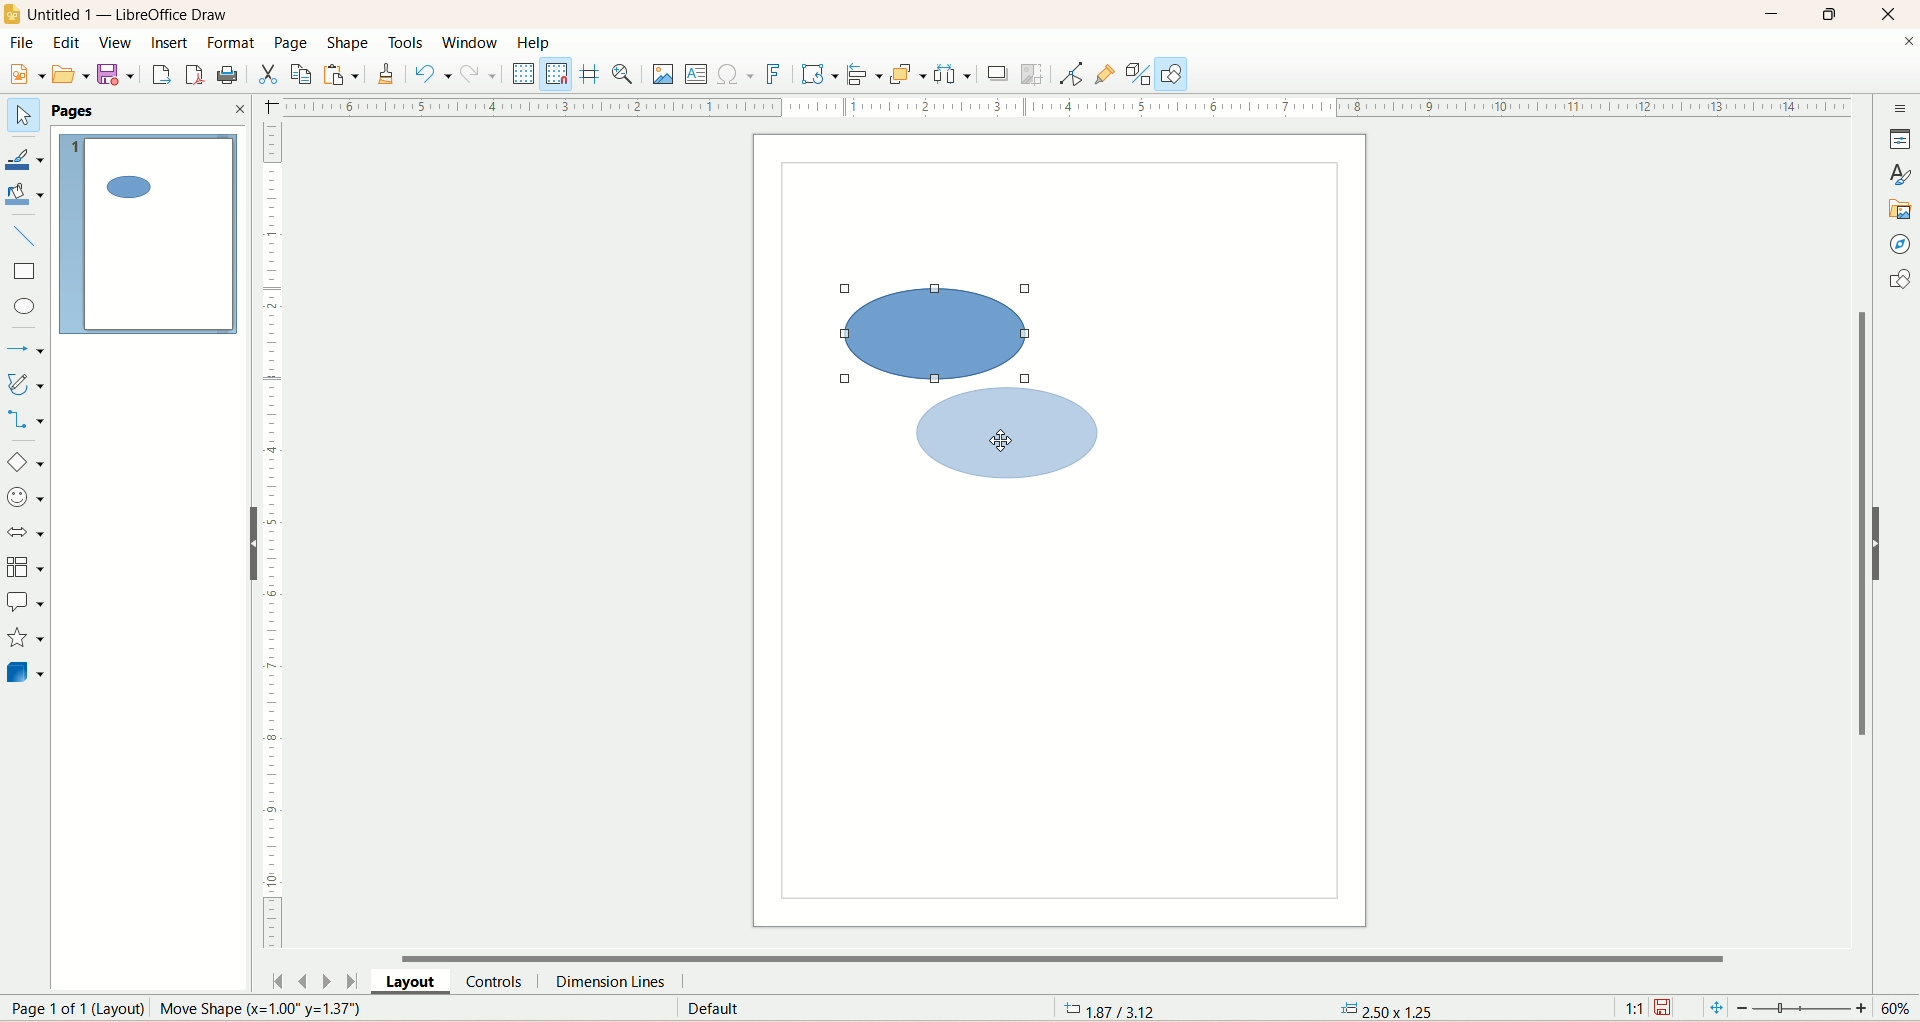 Image resolution: width=1920 pixels, height=1022 pixels. What do you see at coordinates (995, 76) in the screenshot?
I see `shadow` at bounding box center [995, 76].